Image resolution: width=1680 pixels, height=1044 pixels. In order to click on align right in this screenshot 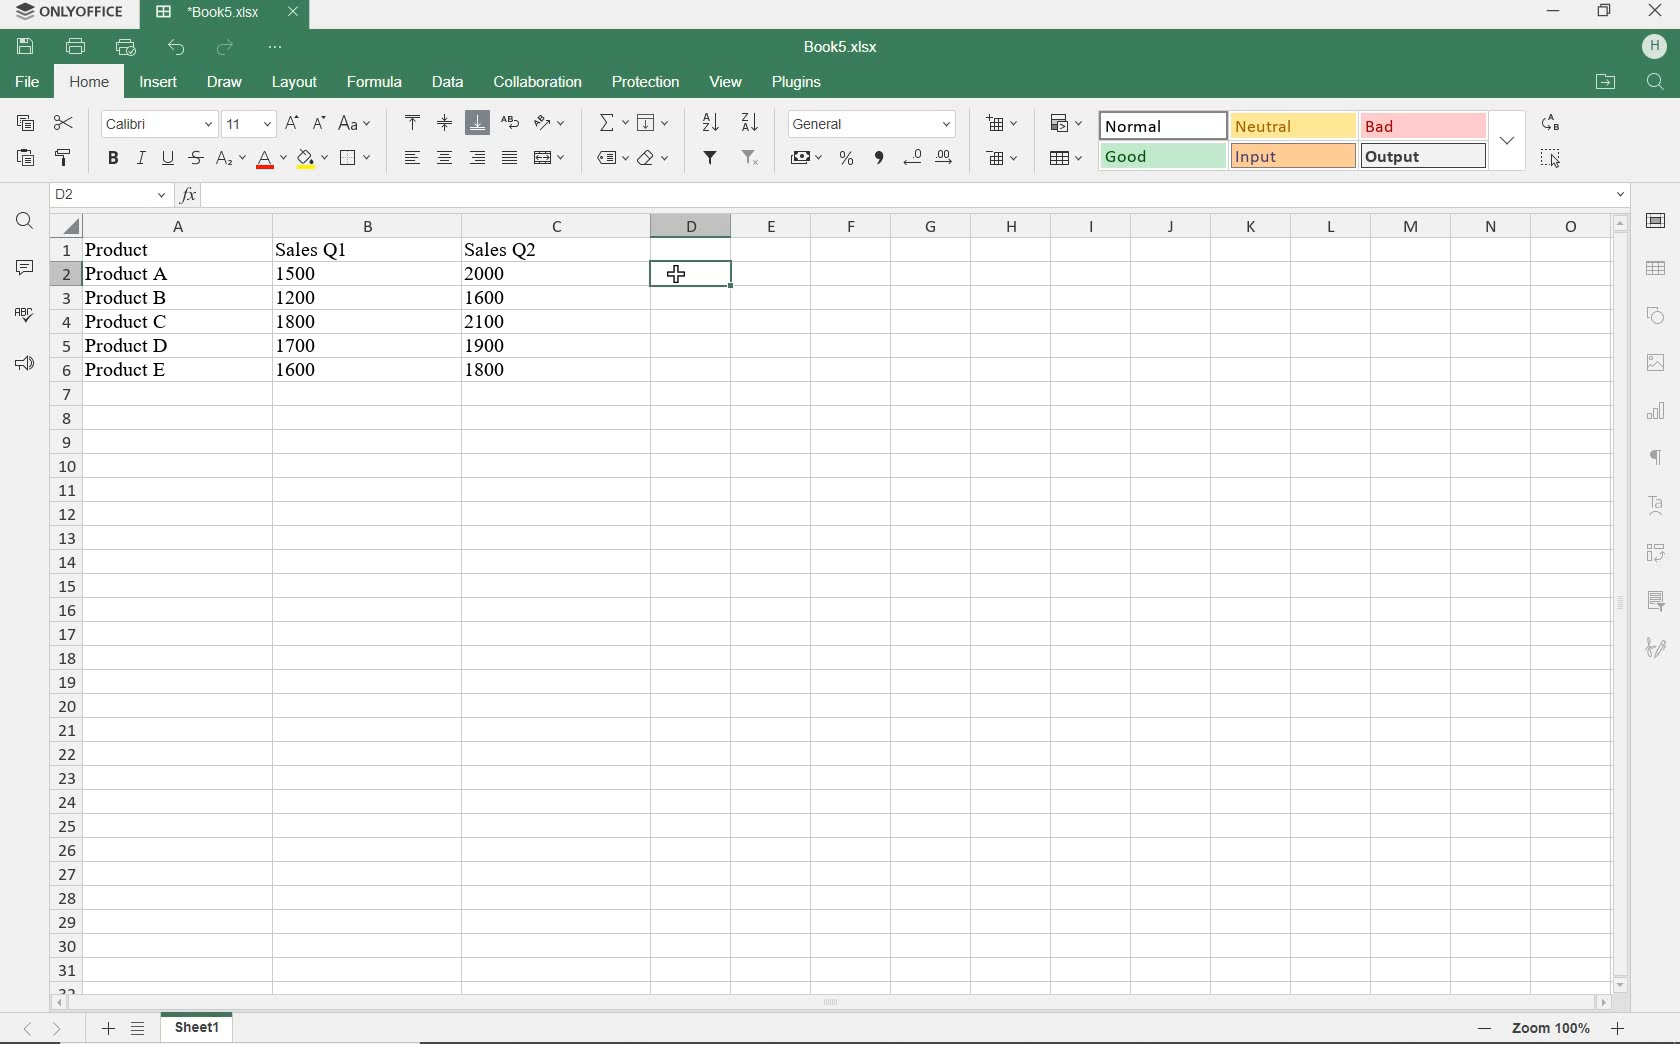, I will do `click(410, 157)`.